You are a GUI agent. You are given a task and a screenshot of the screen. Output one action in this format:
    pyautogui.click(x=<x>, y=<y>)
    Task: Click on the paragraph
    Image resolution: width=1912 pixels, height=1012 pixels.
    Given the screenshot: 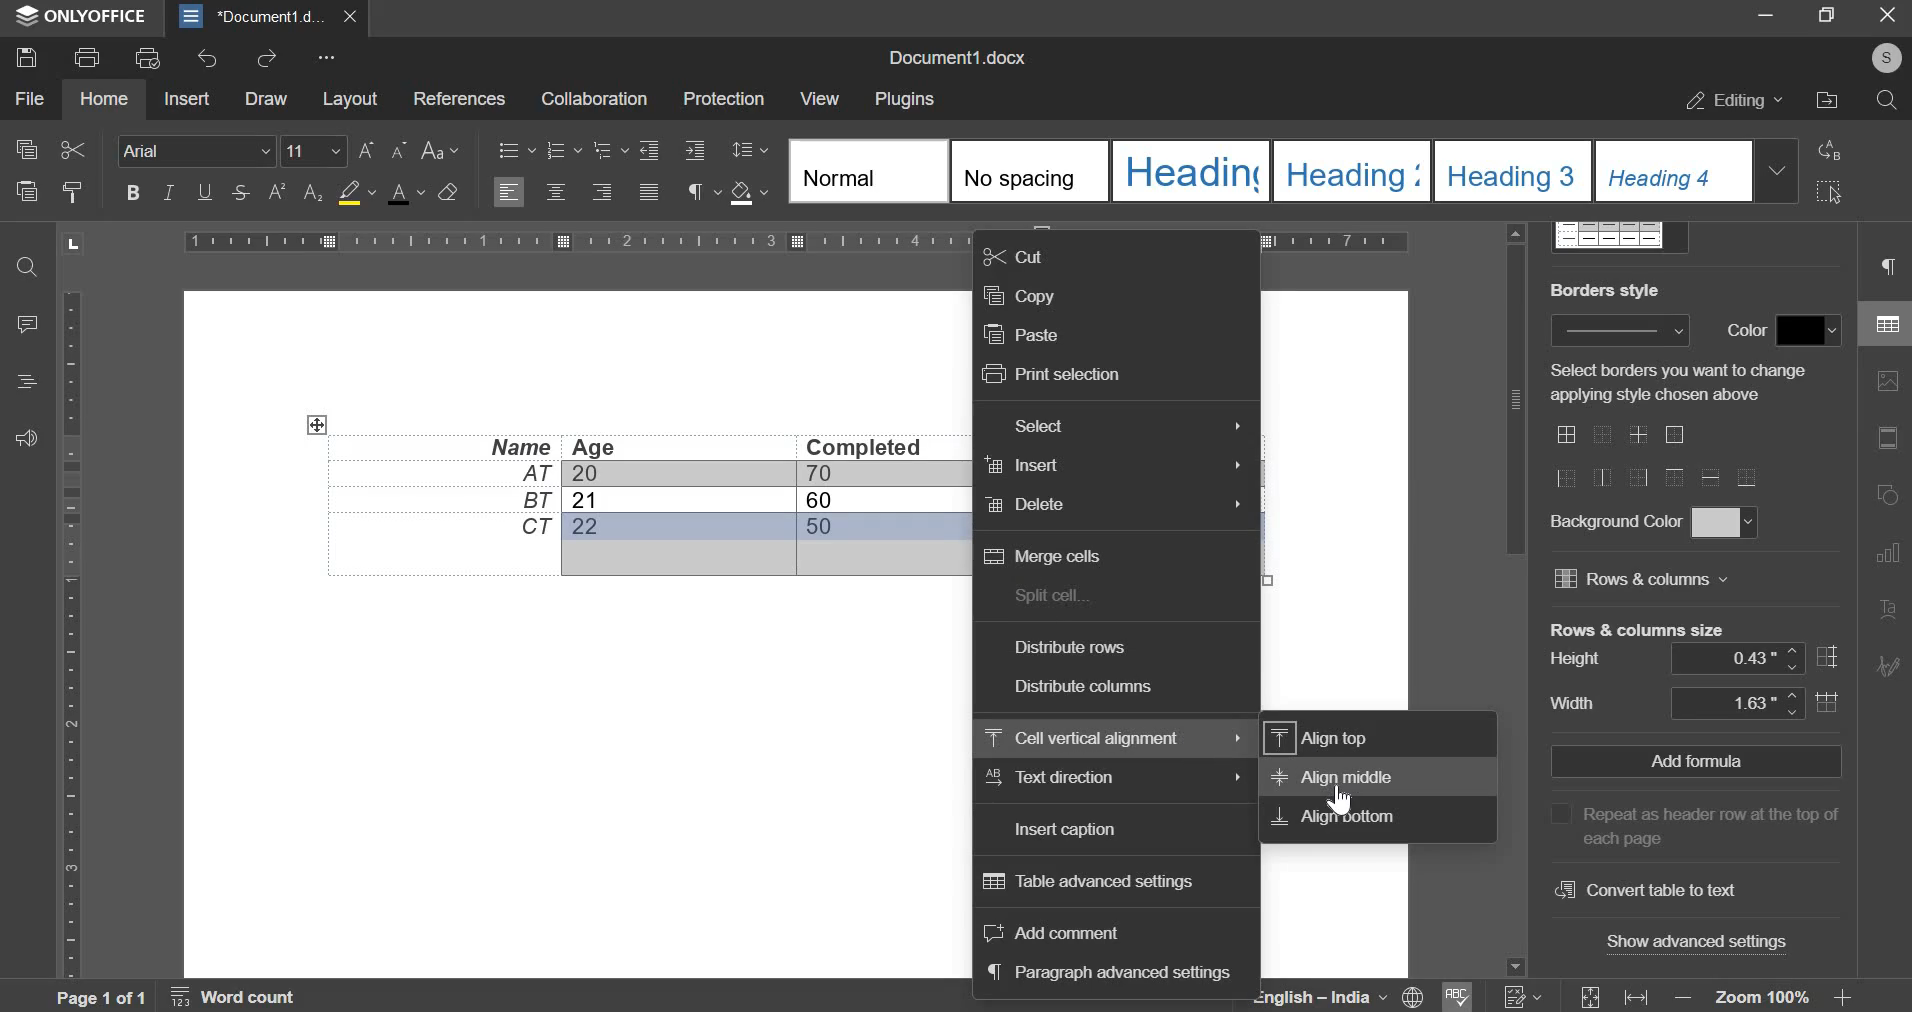 What is the action you would take?
    pyautogui.click(x=1887, y=260)
    